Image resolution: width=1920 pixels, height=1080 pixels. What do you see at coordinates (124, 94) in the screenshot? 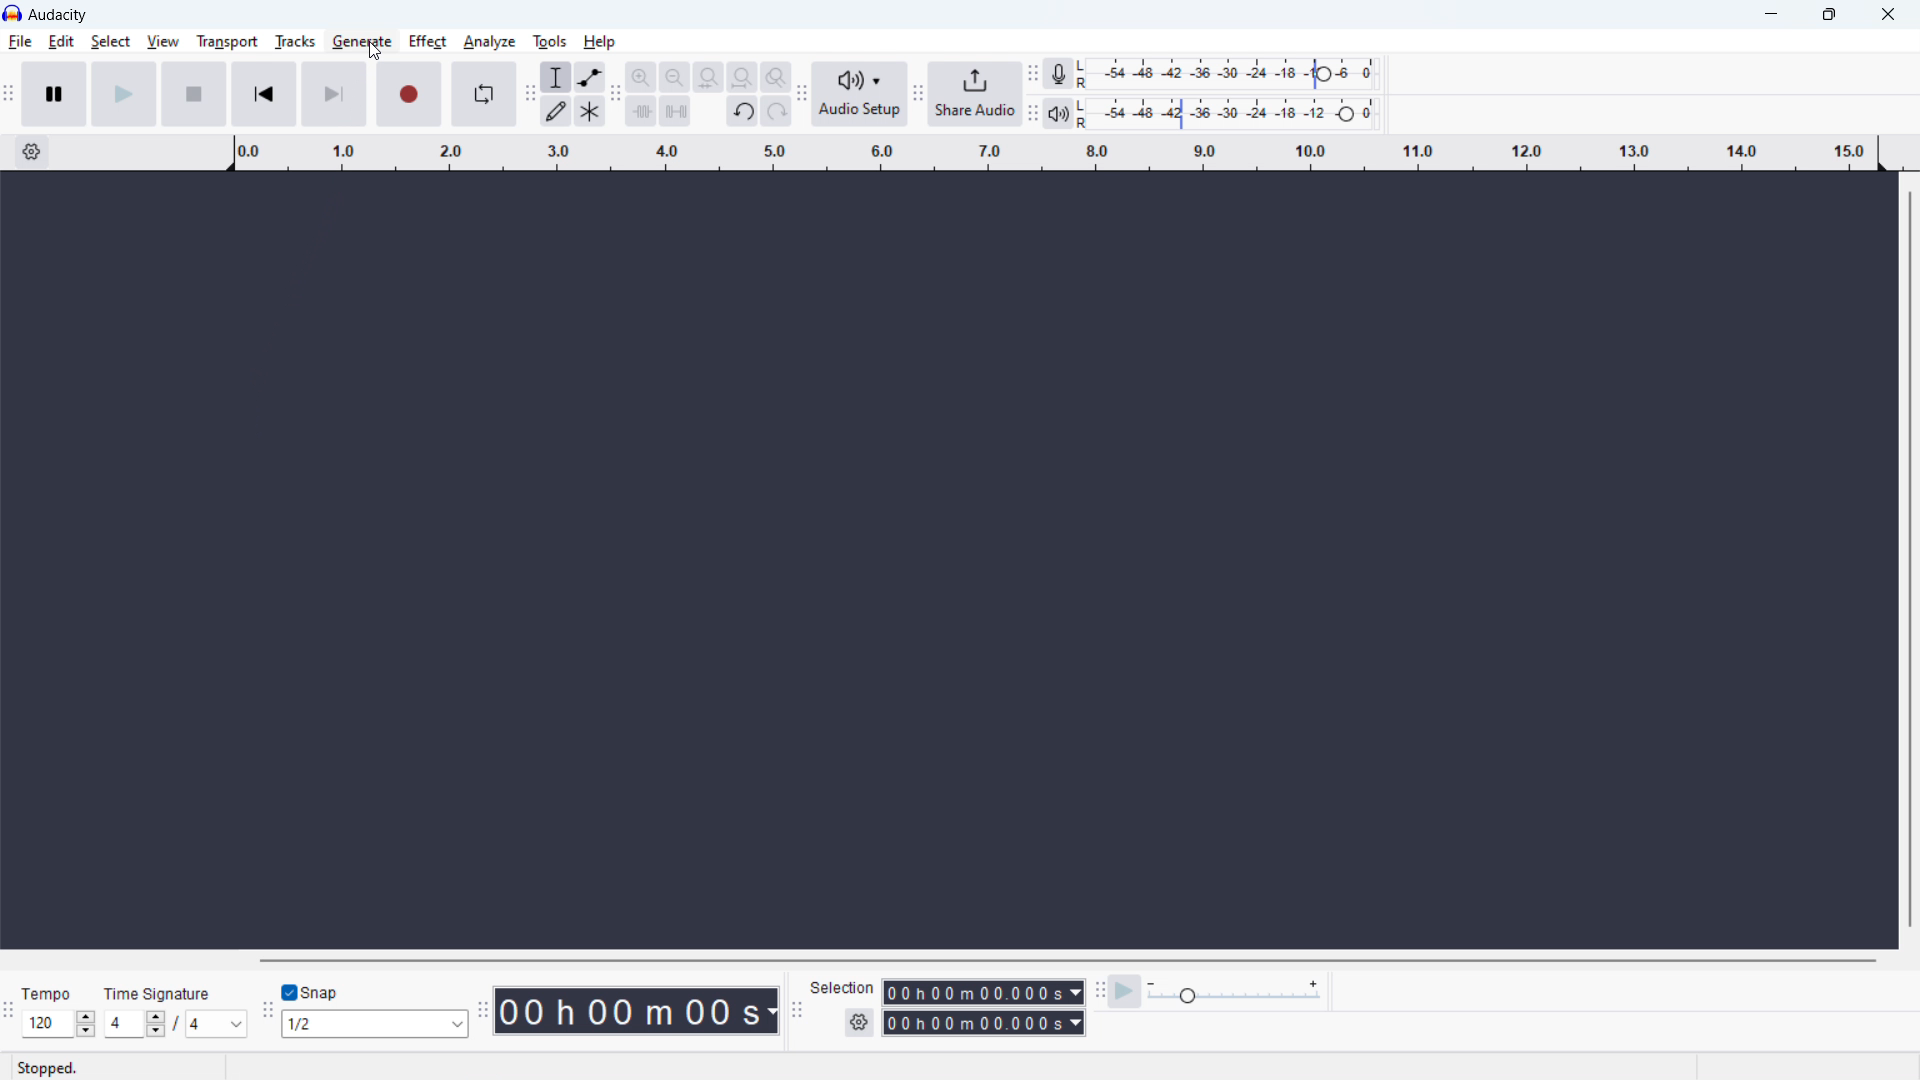
I see `play` at bounding box center [124, 94].